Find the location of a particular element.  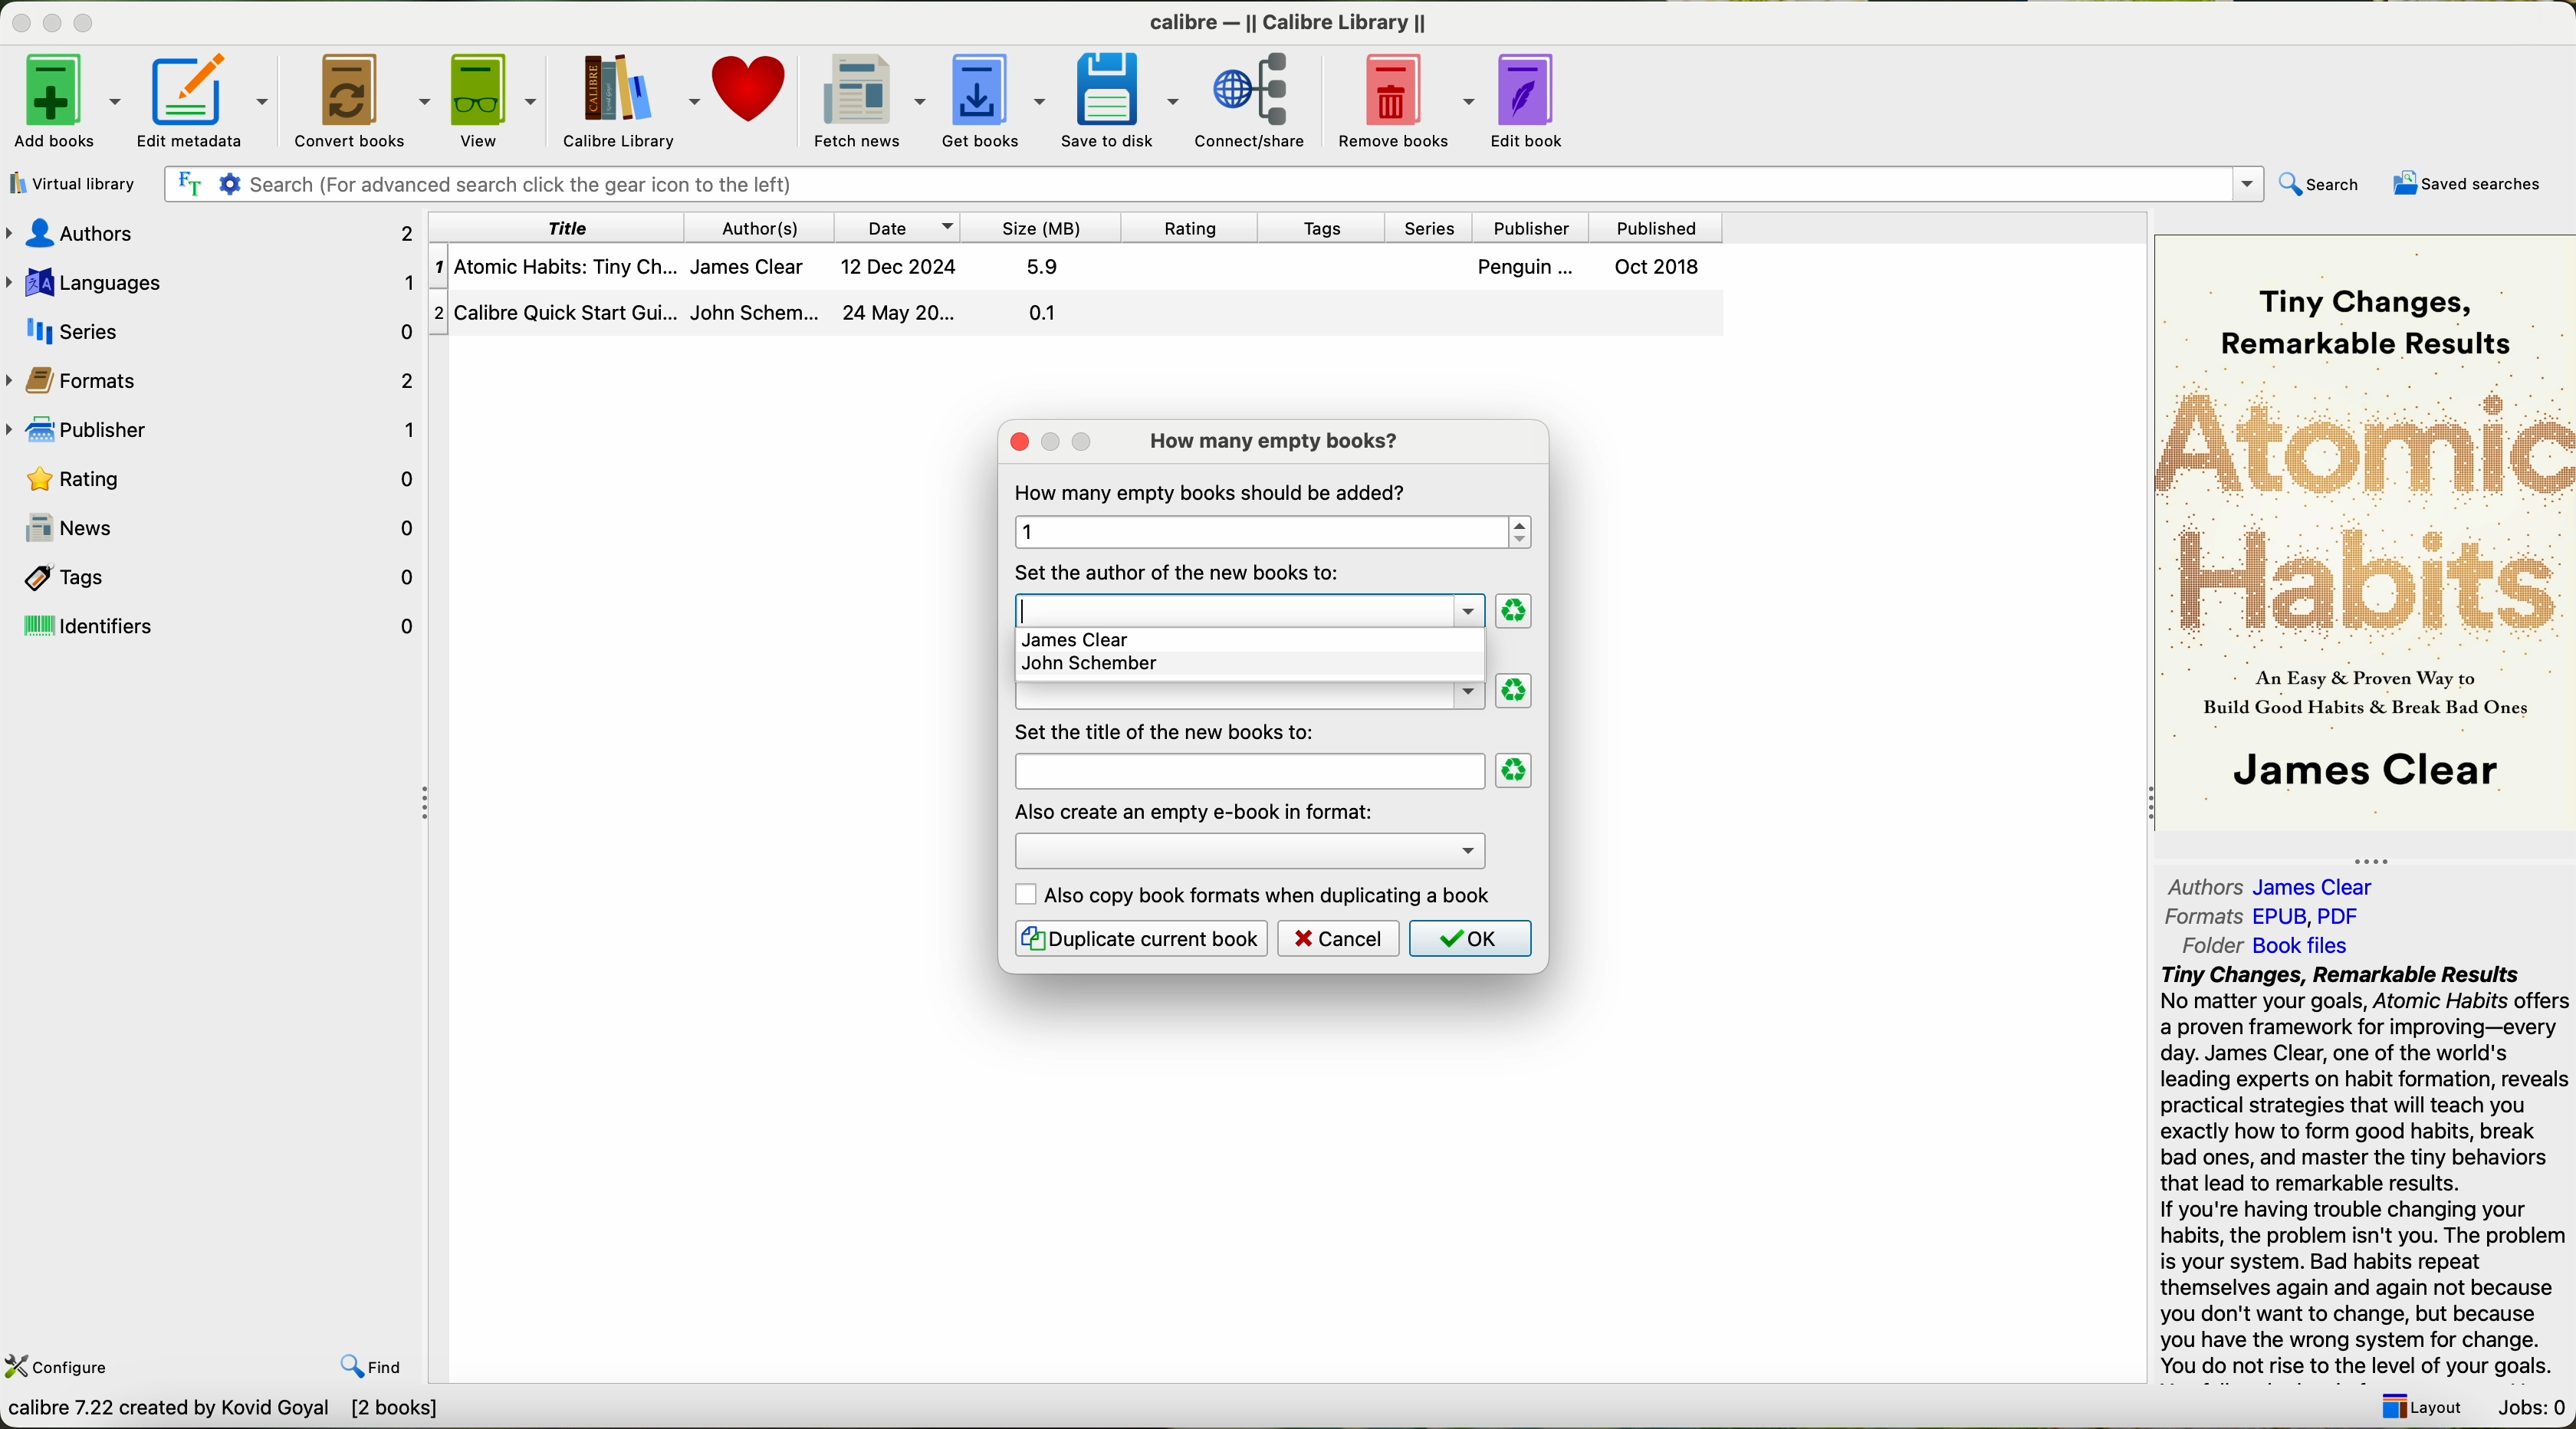

saved searches is located at coordinates (2466, 183).